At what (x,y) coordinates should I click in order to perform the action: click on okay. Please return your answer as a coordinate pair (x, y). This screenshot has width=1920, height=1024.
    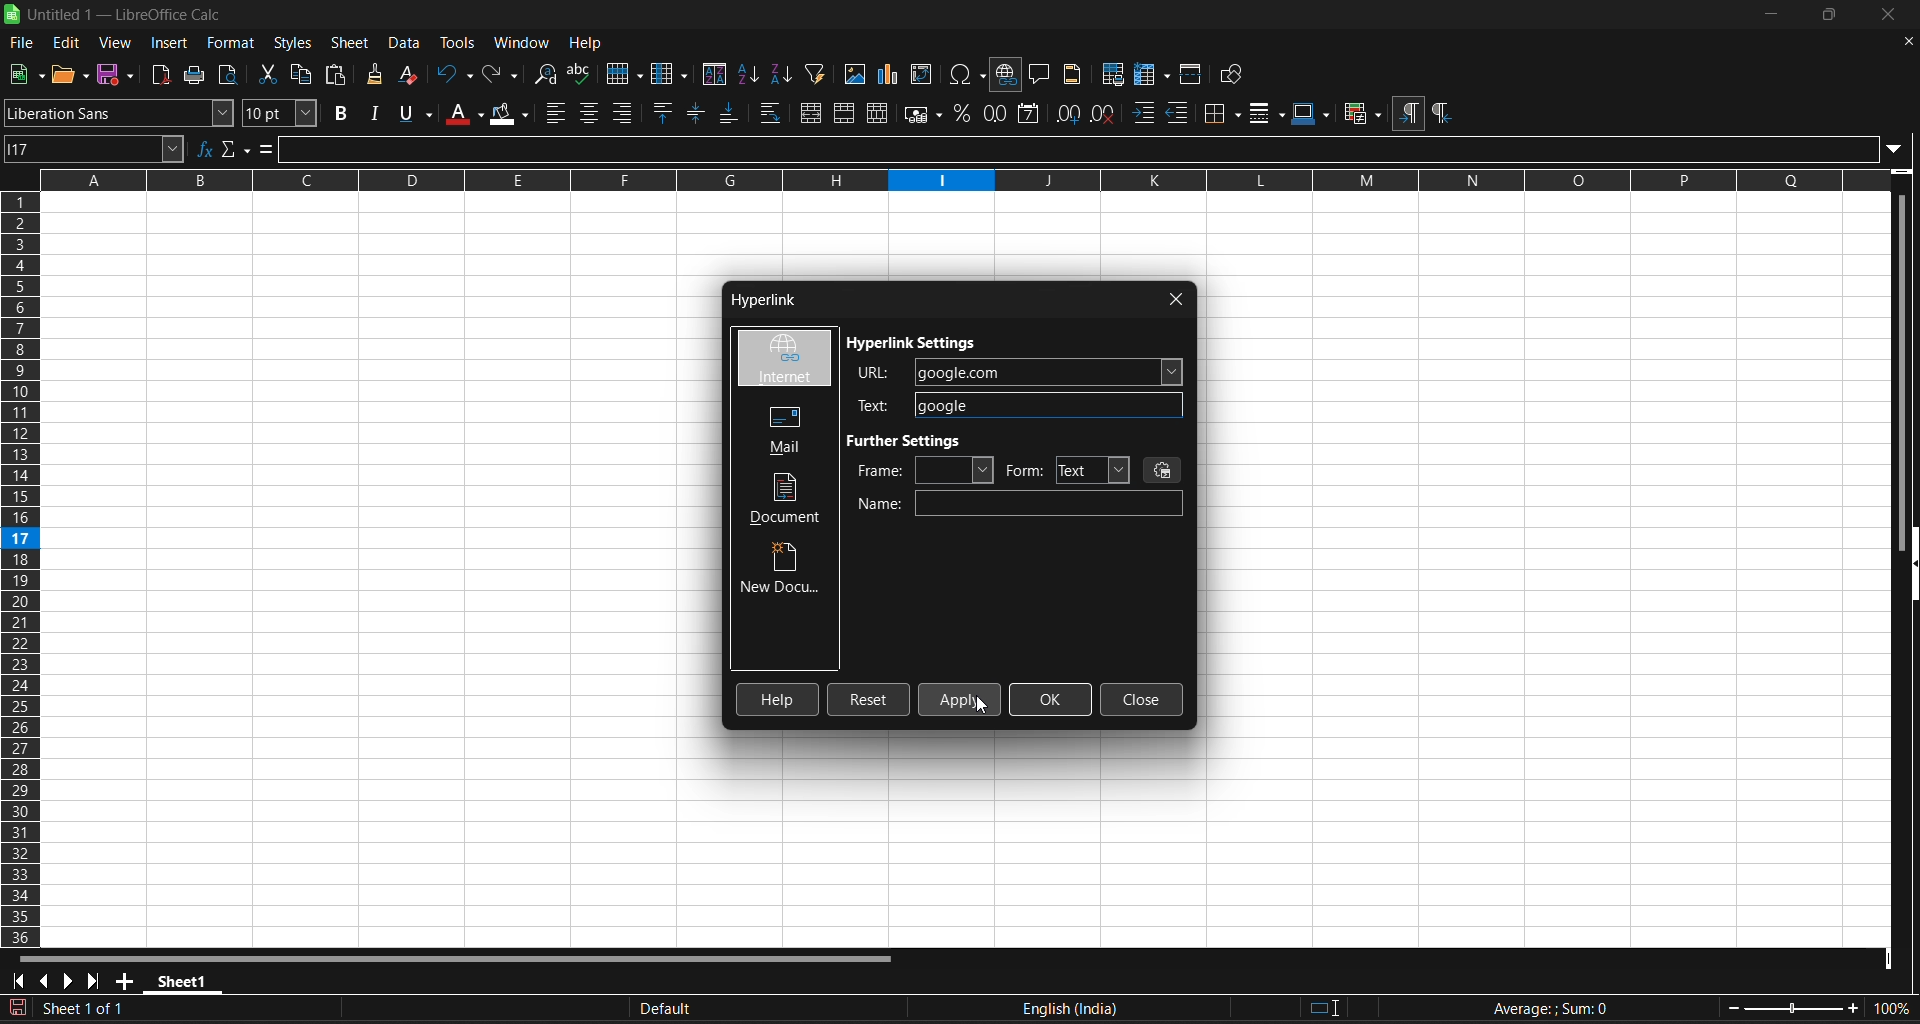
    Looking at the image, I should click on (1051, 699).